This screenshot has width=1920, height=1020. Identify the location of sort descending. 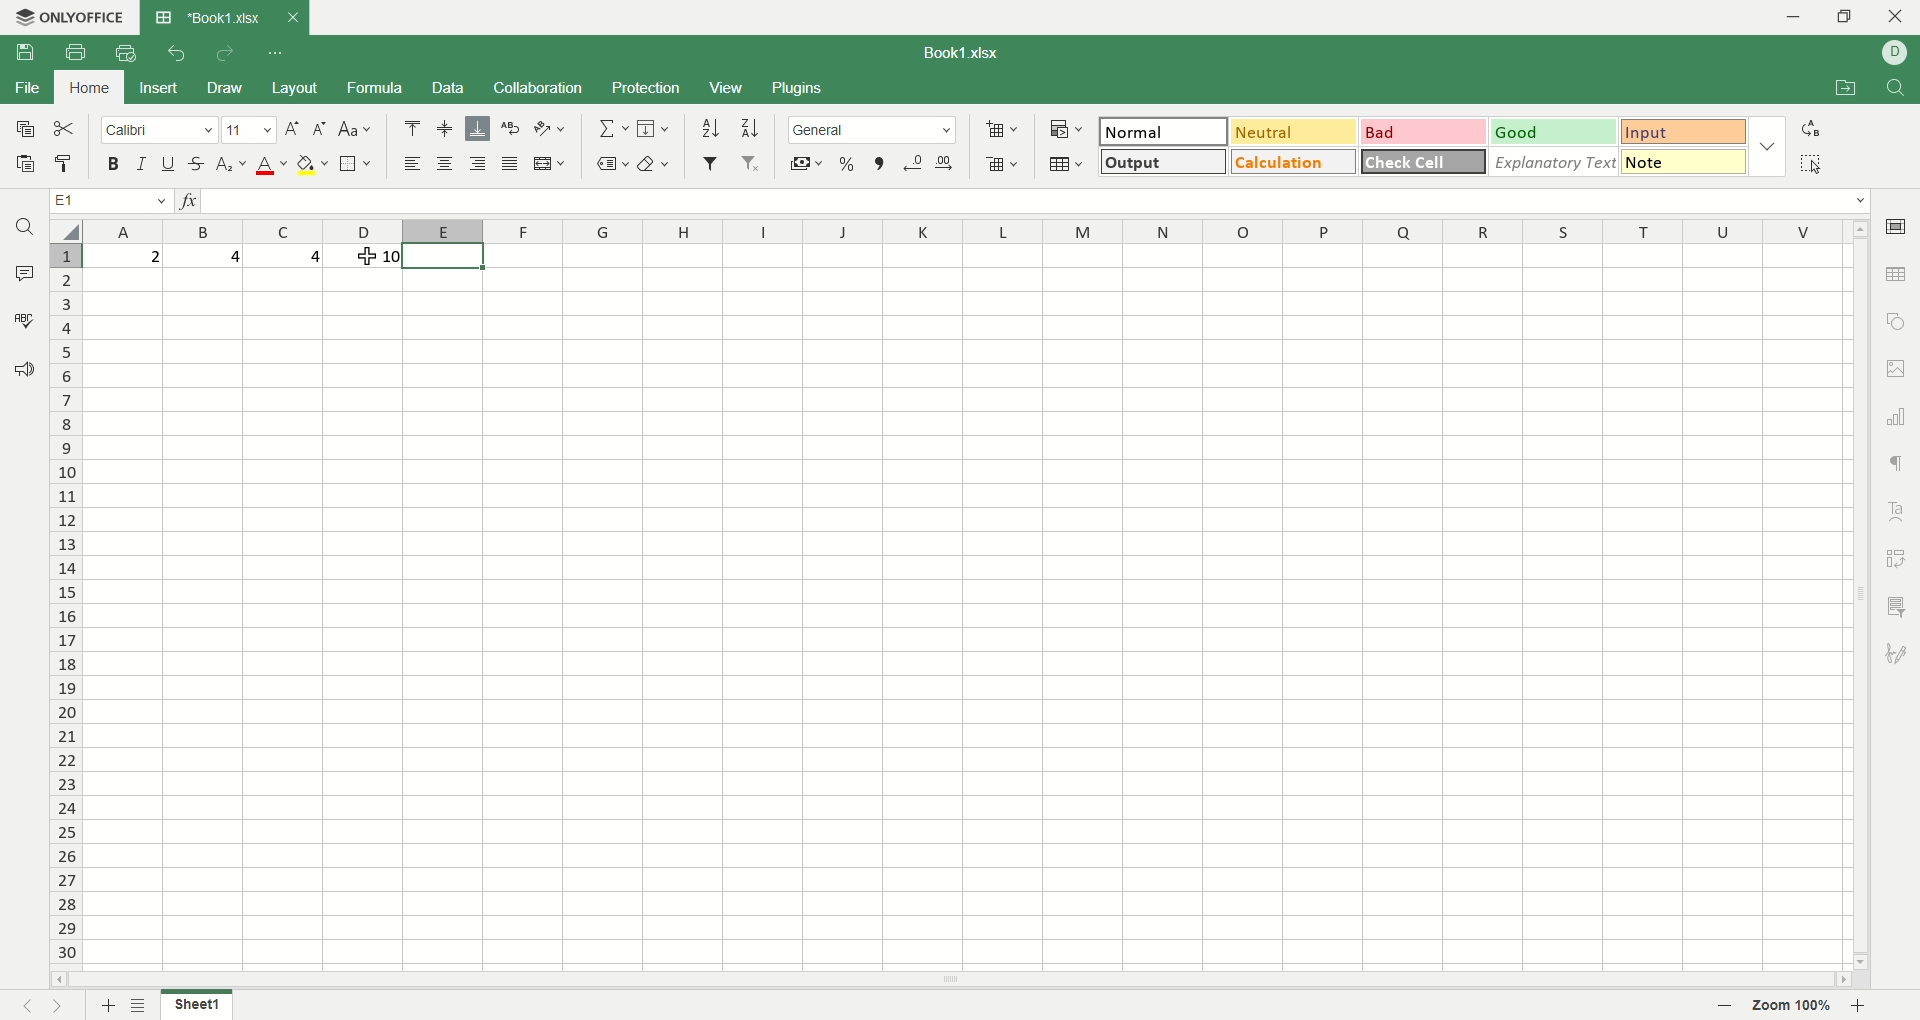
(749, 127).